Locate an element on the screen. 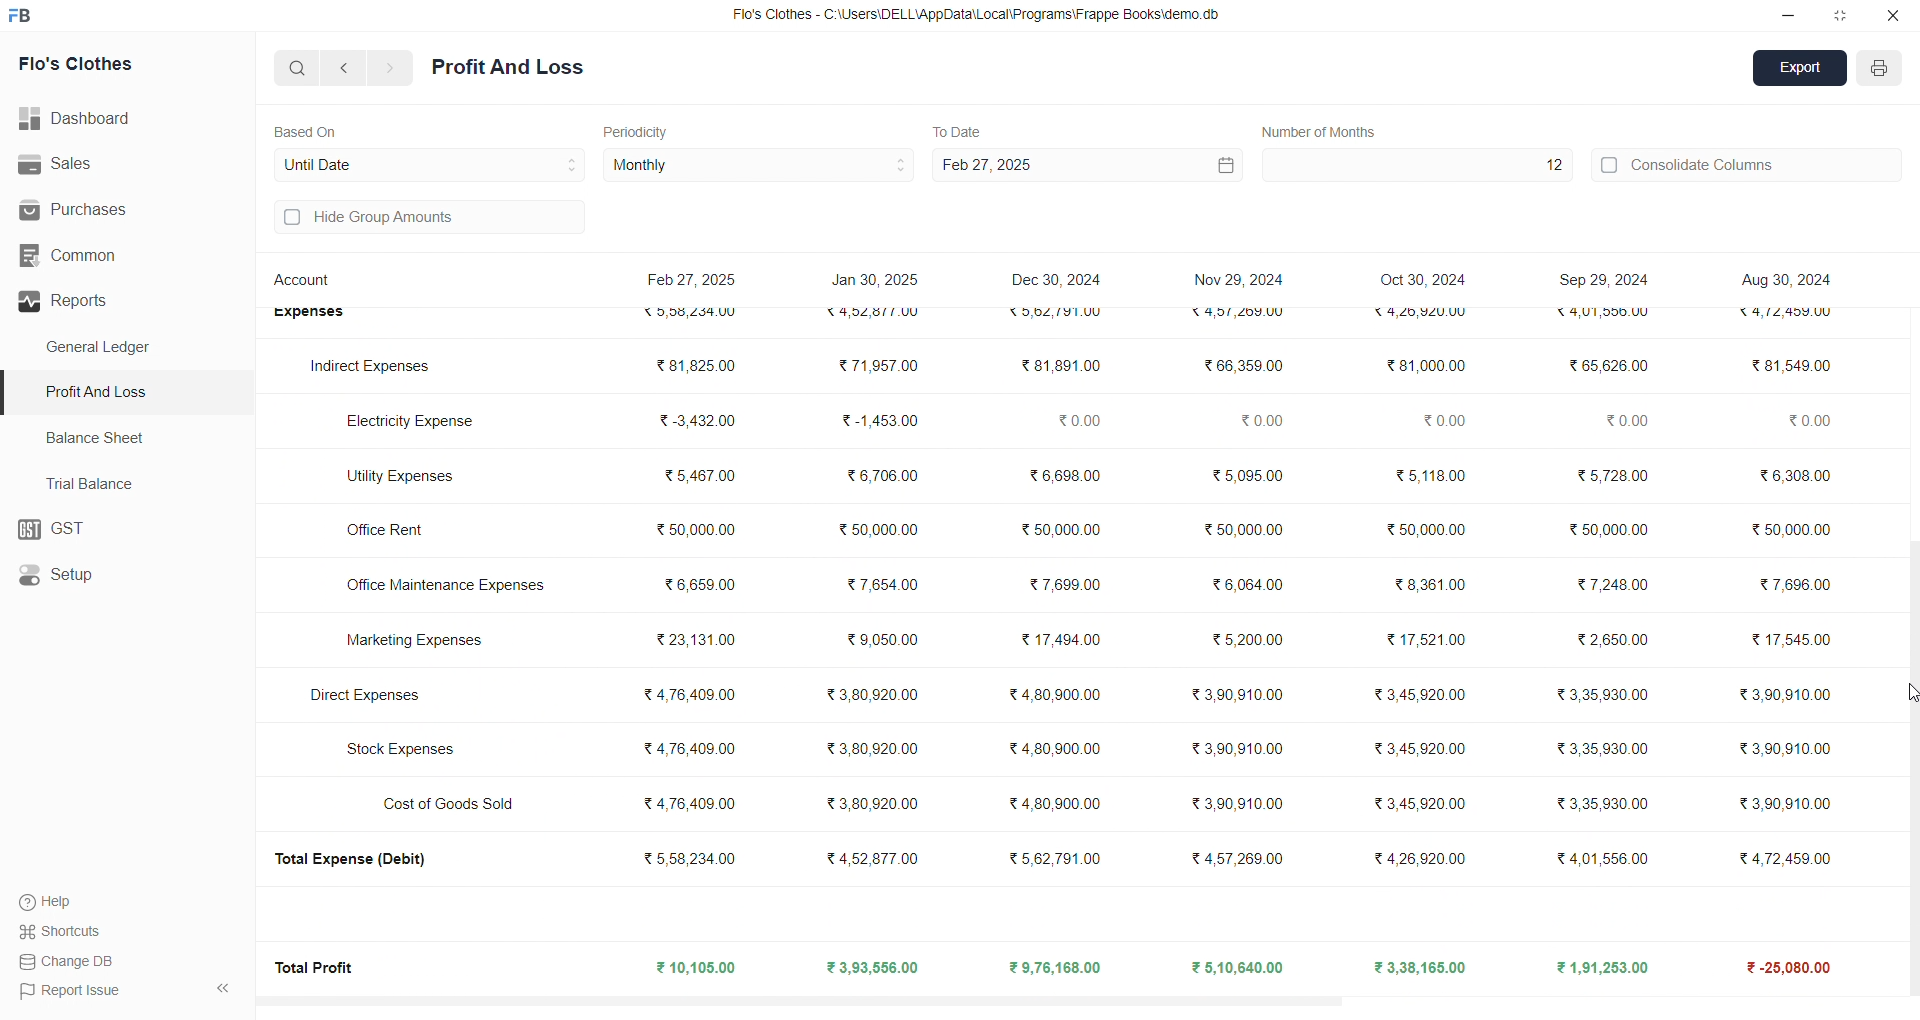 The height and width of the screenshot is (1020, 1920). ₹3,35,930.00 is located at coordinates (1597, 805).